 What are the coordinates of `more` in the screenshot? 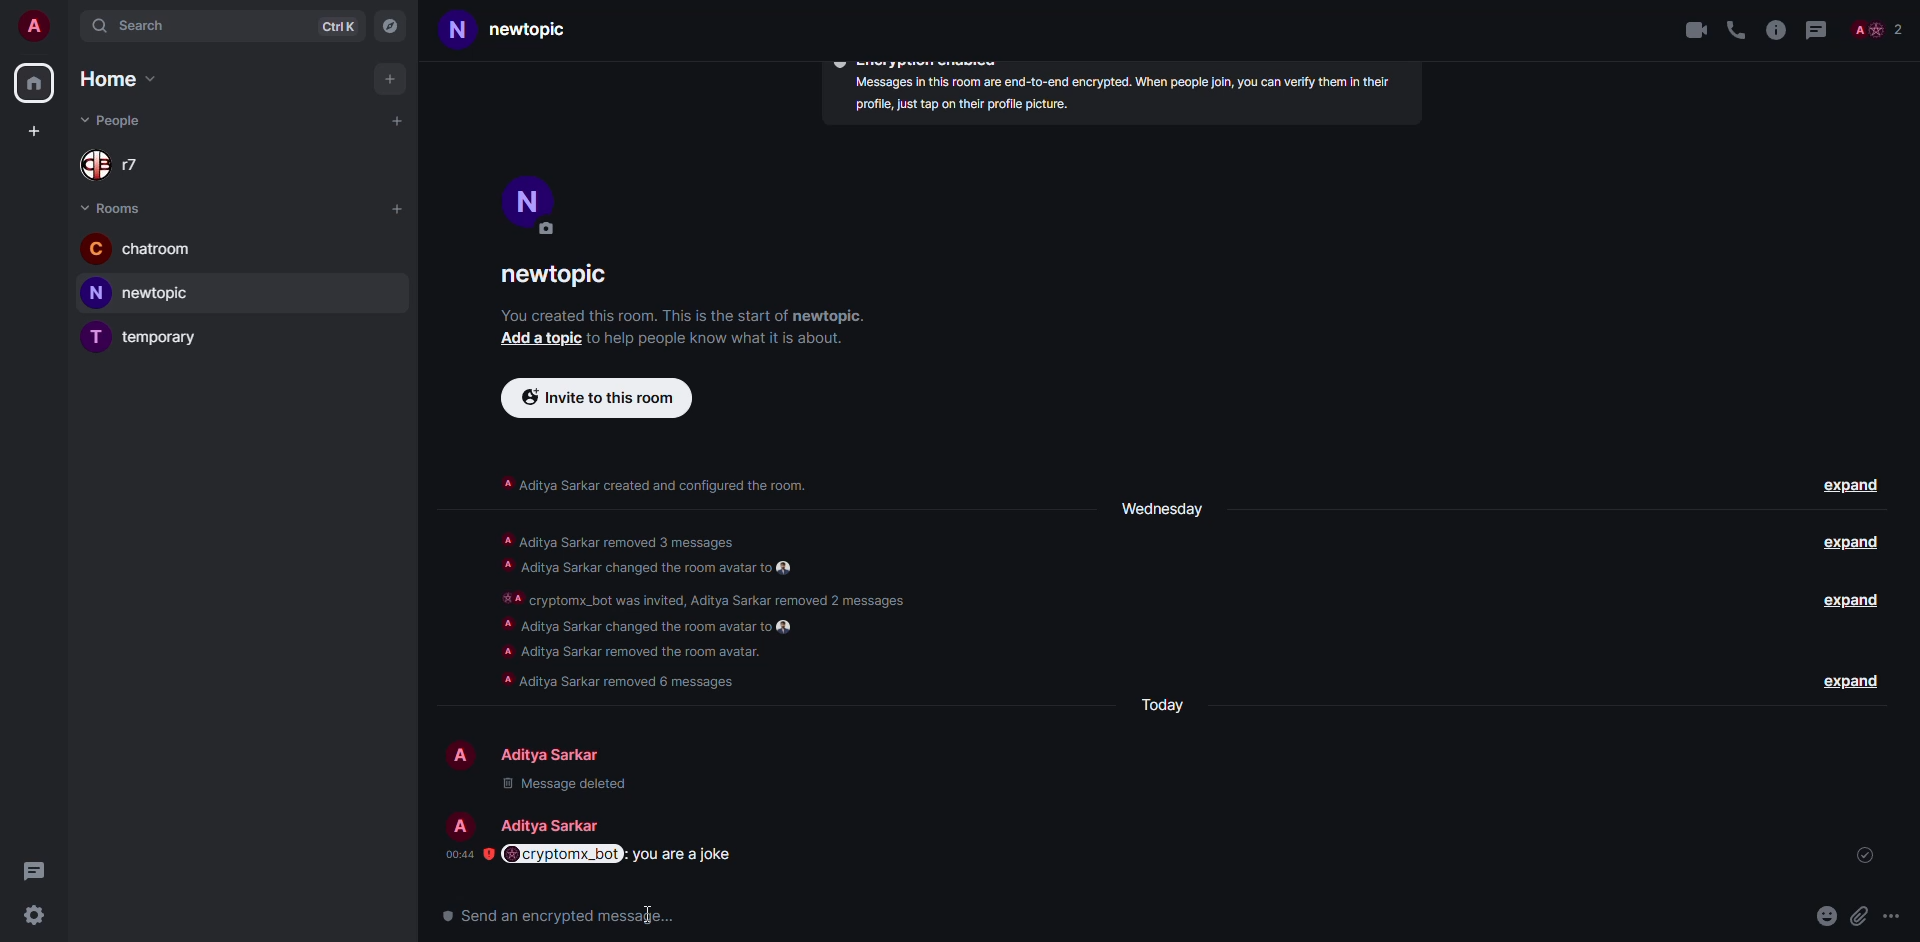 It's located at (1857, 916).